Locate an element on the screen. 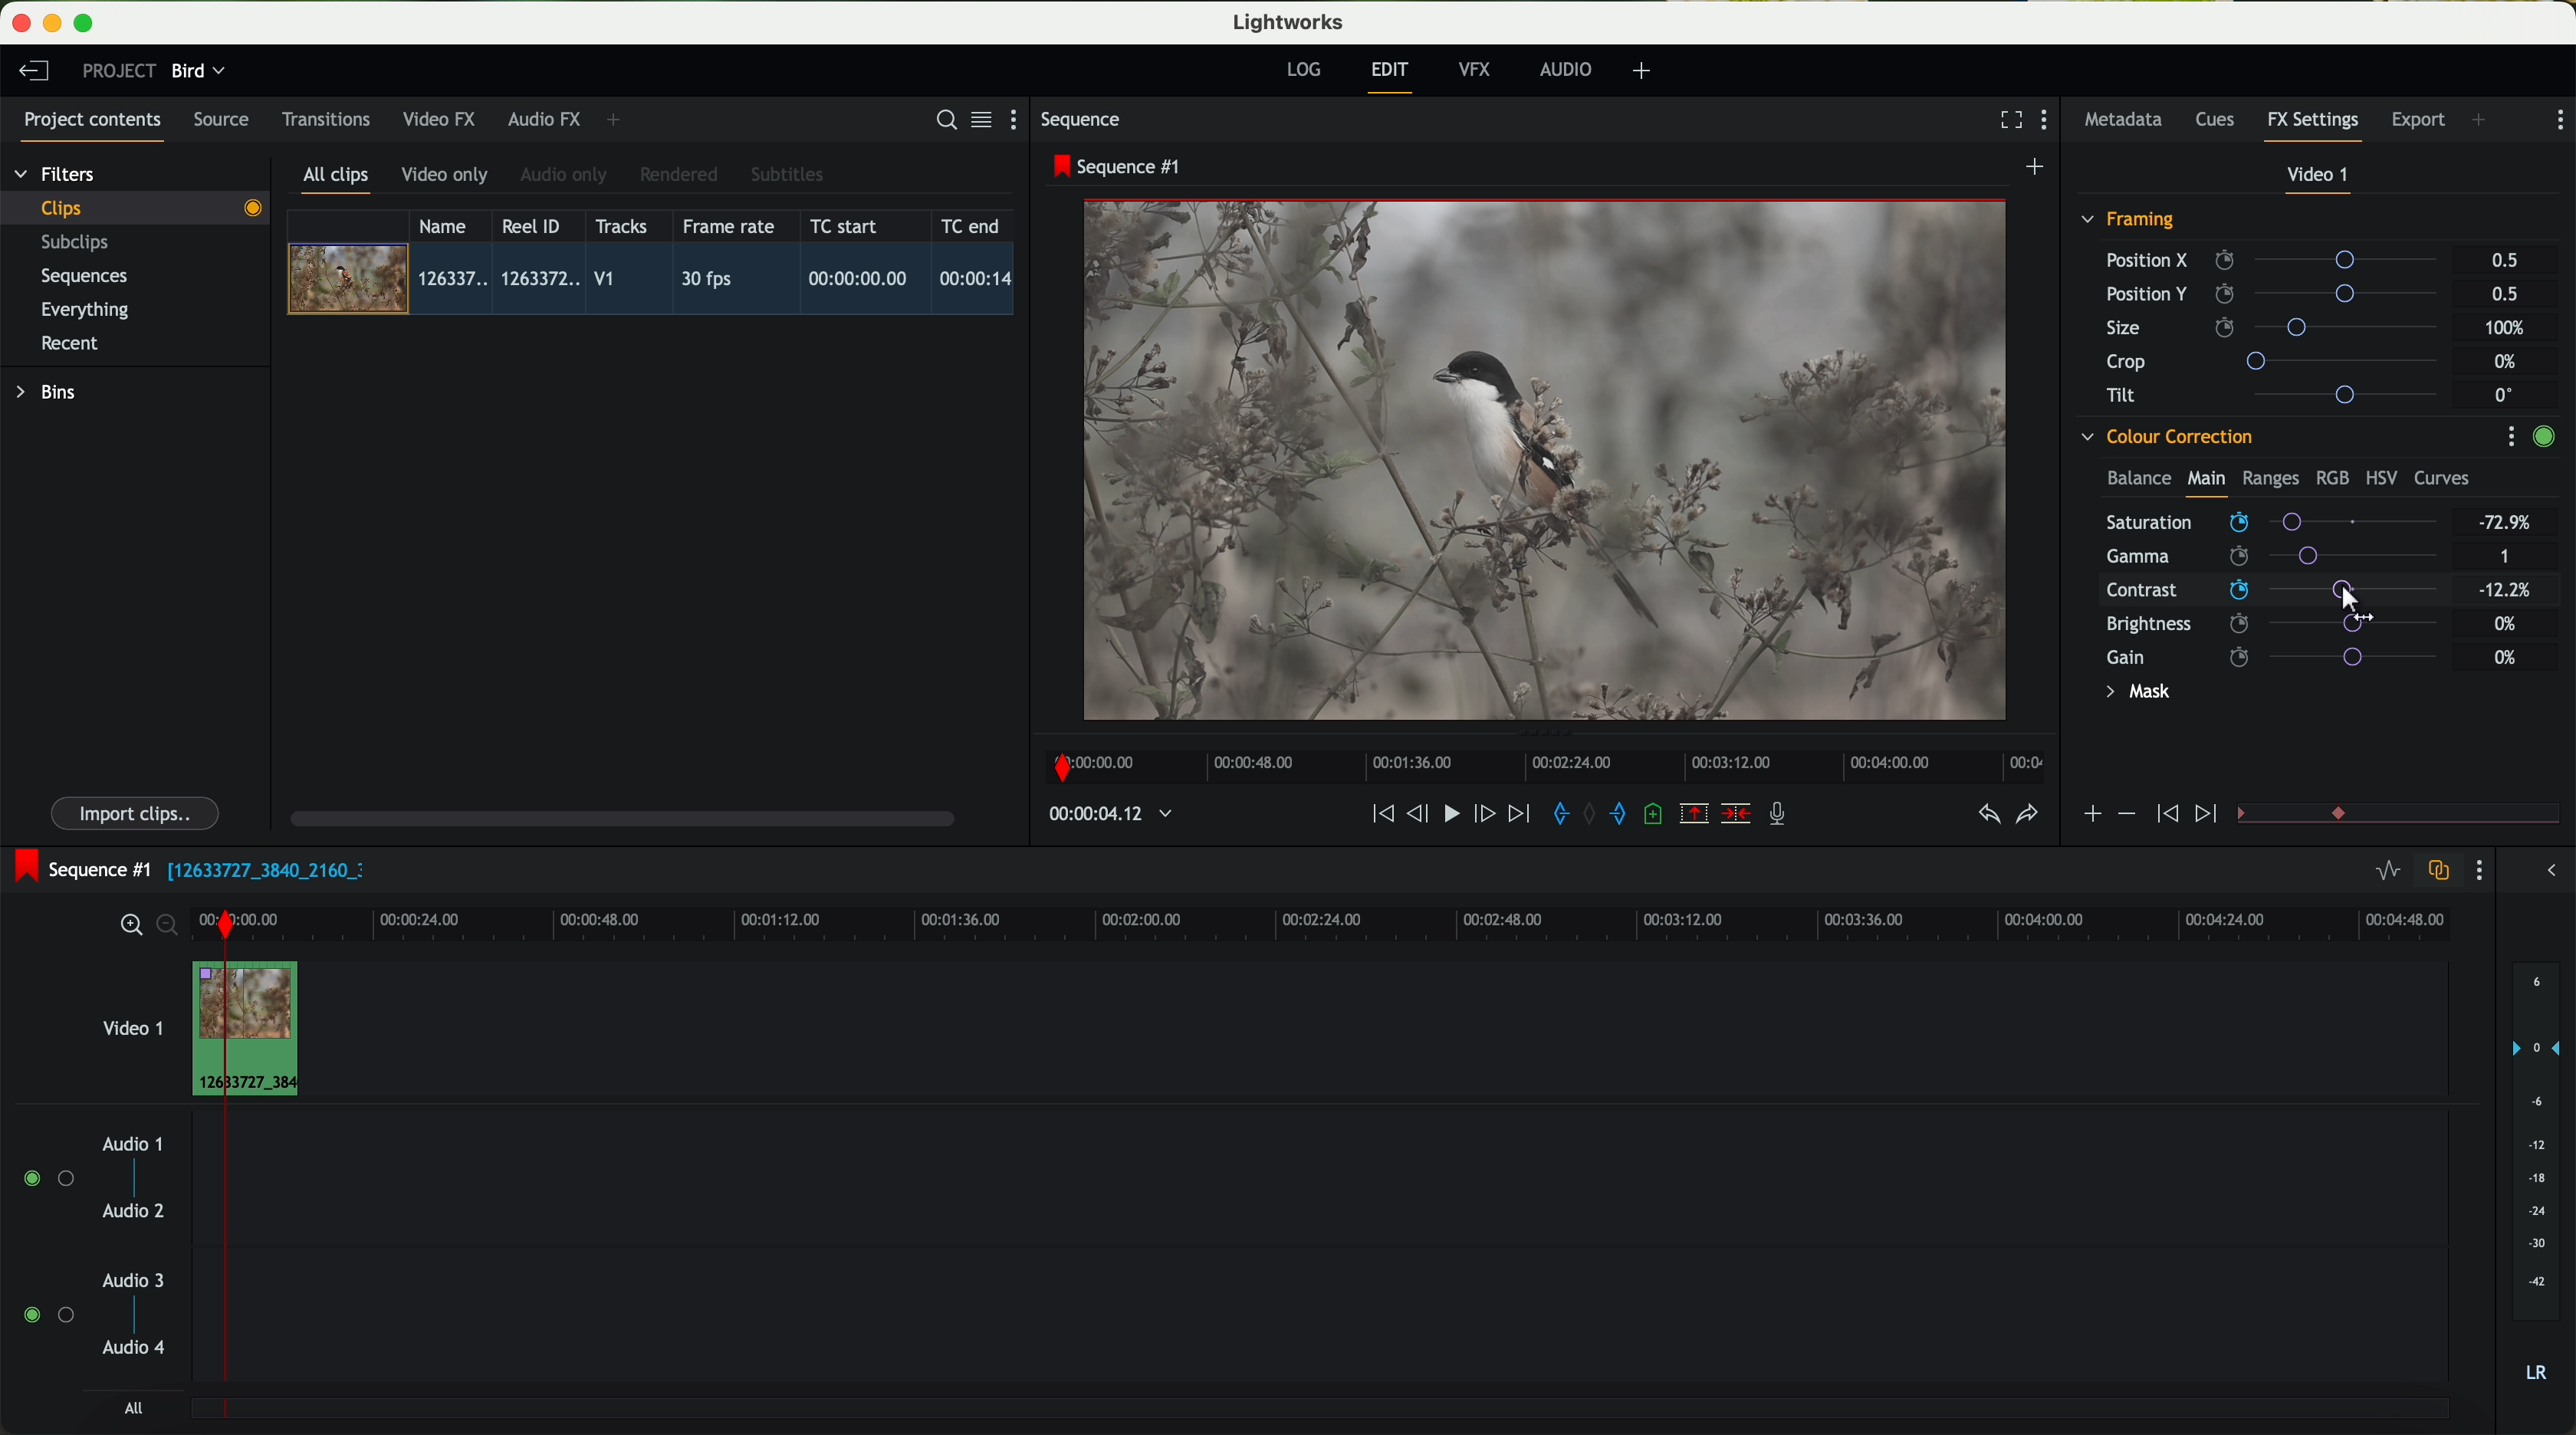  timeline is located at coordinates (1100, 815).